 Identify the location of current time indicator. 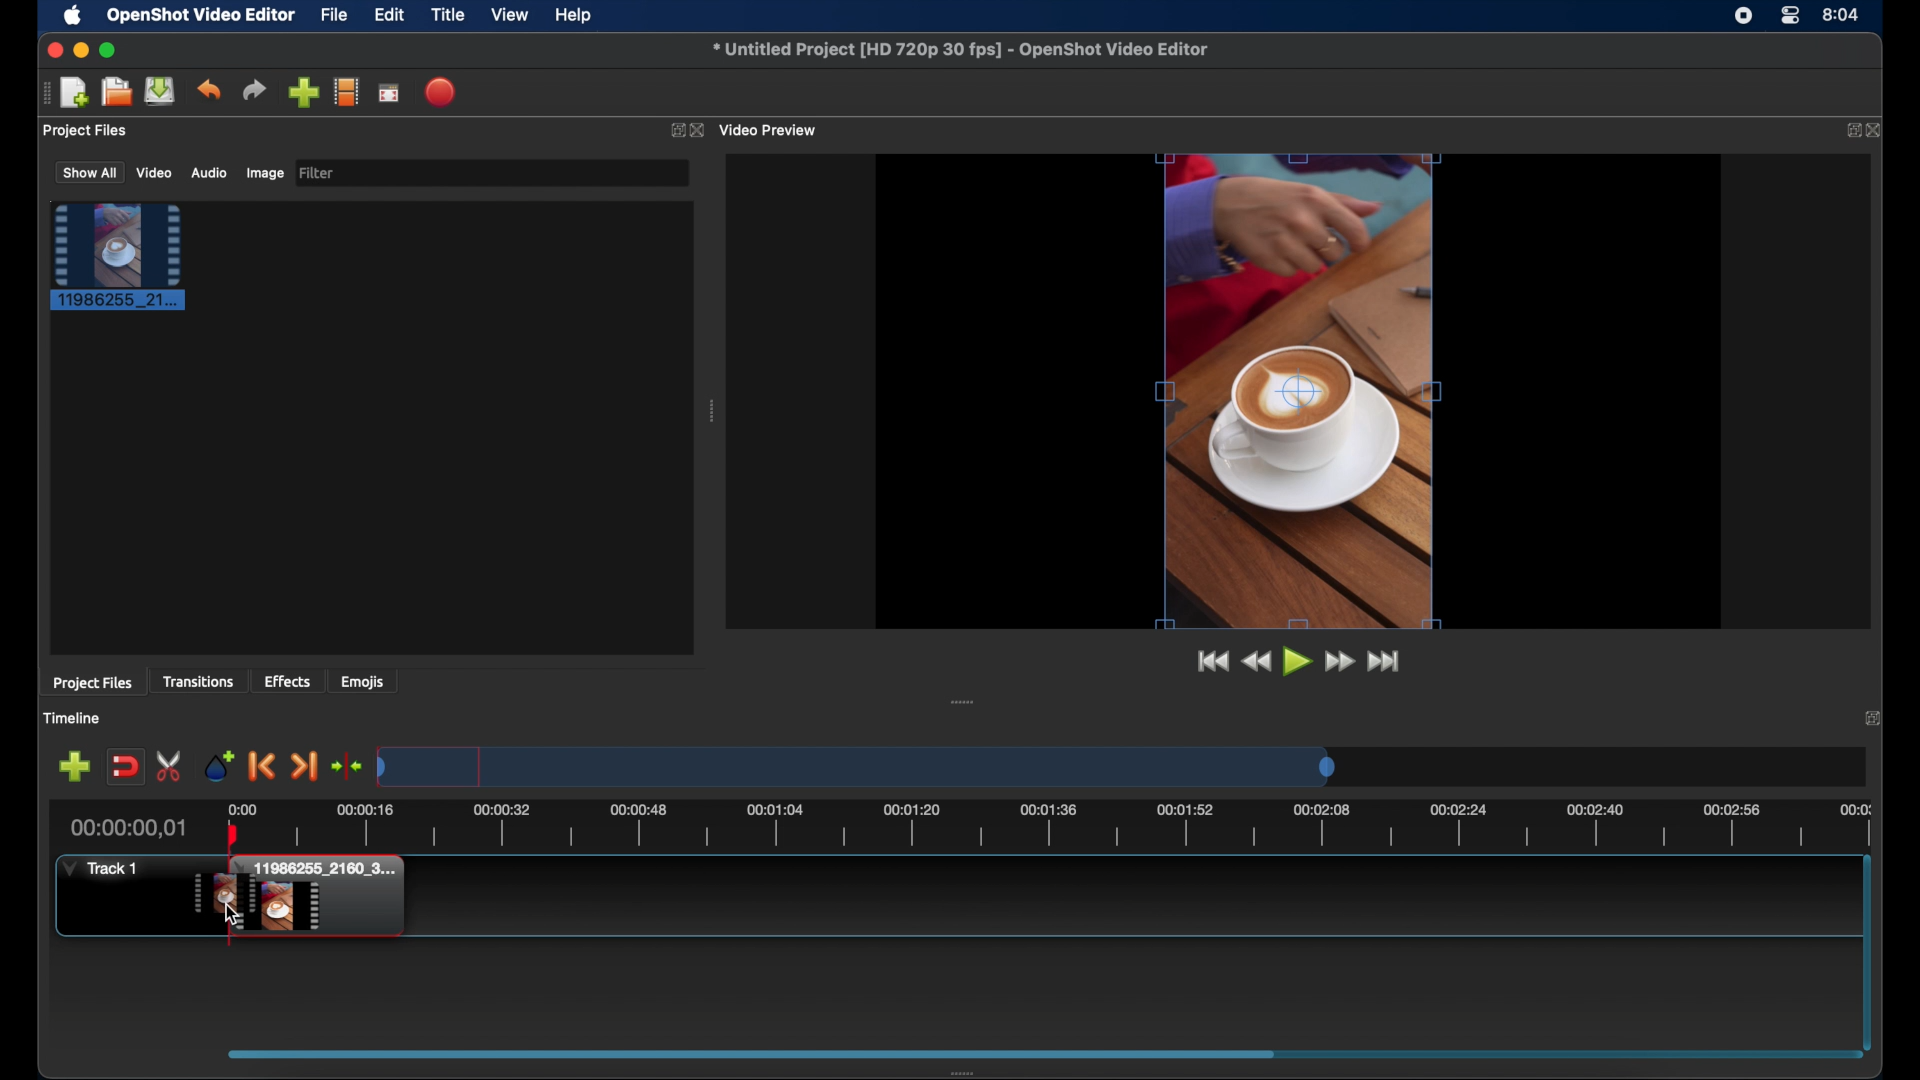
(129, 828).